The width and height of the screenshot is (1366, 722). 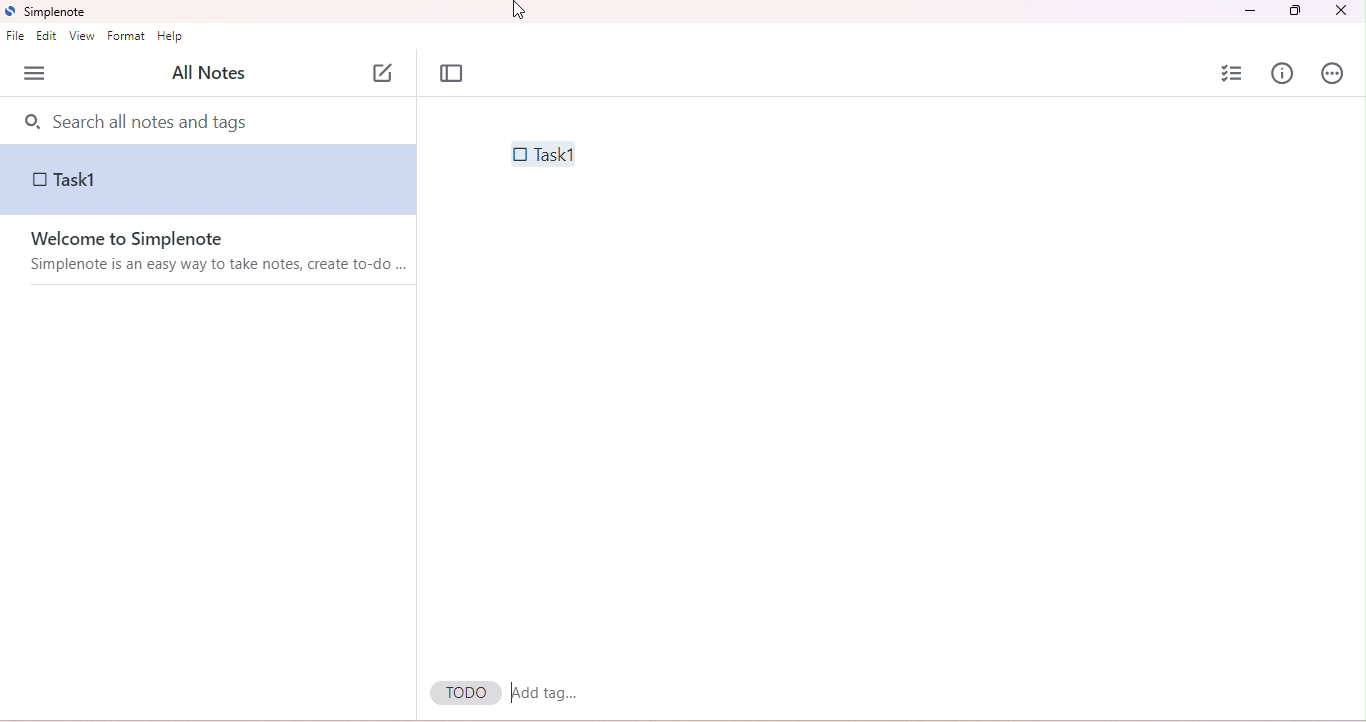 I want to click on welcome to simplenote, so click(x=222, y=241).